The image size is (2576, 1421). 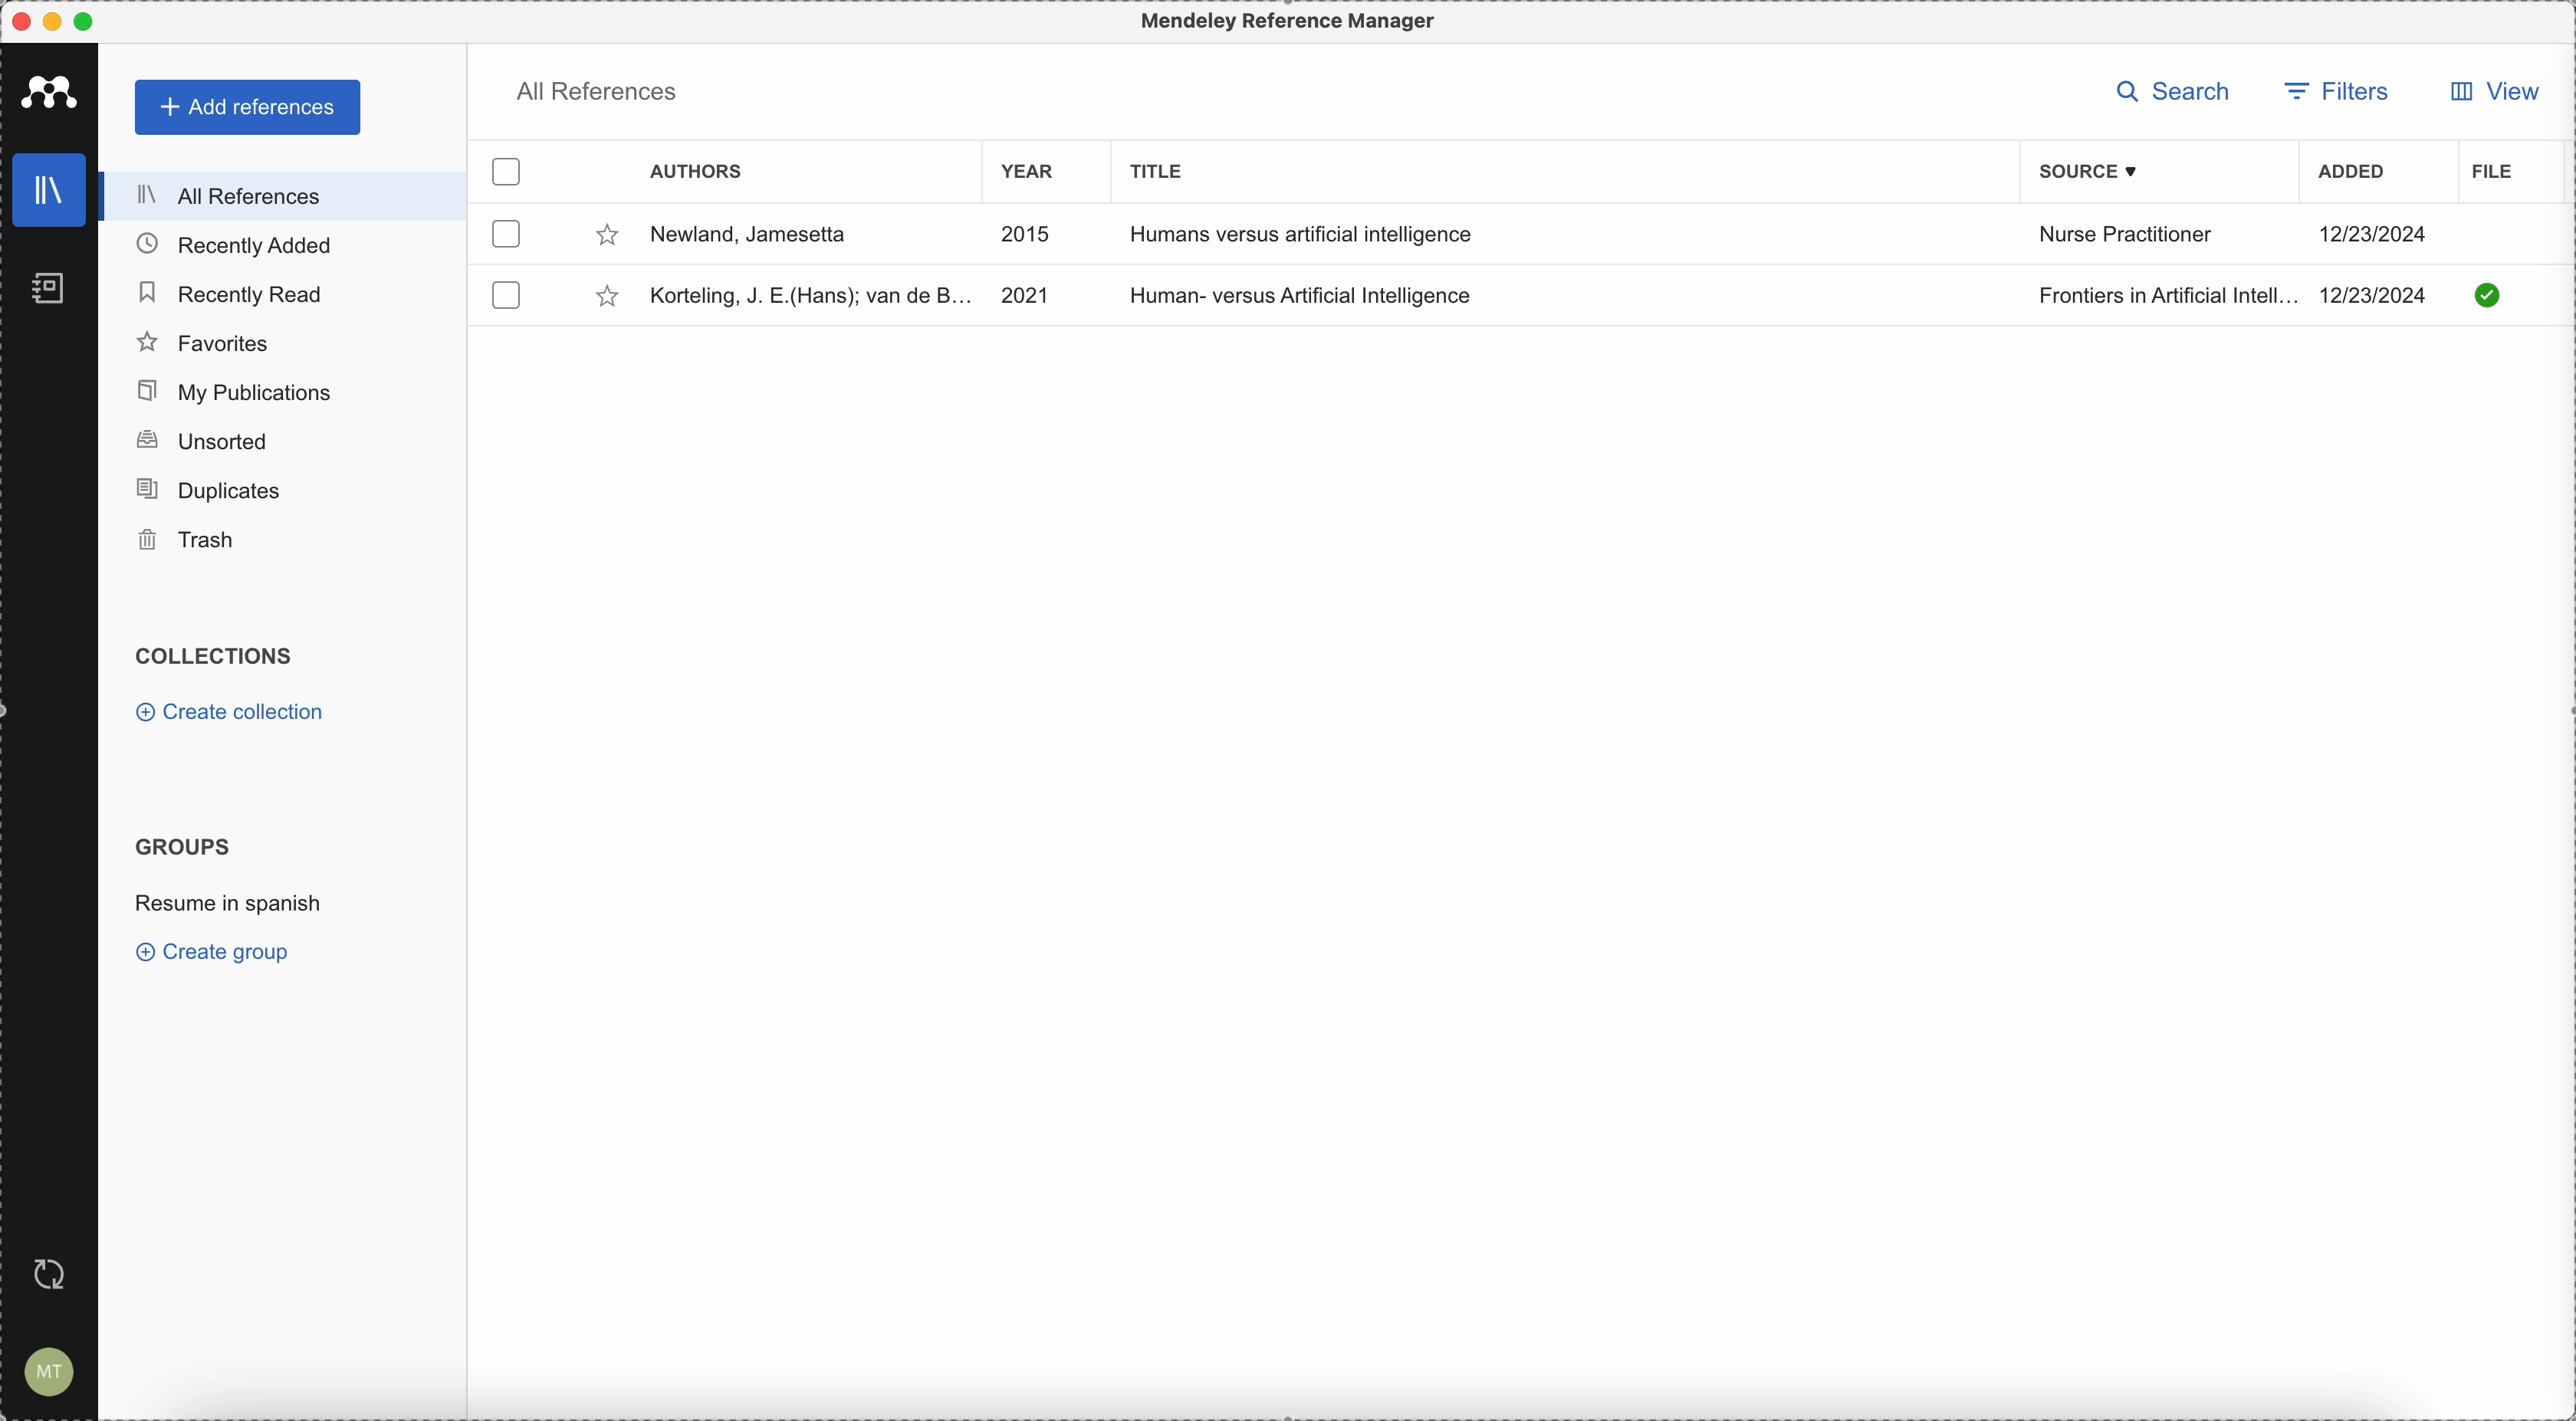 I want to click on year, so click(x=1032, y=170).